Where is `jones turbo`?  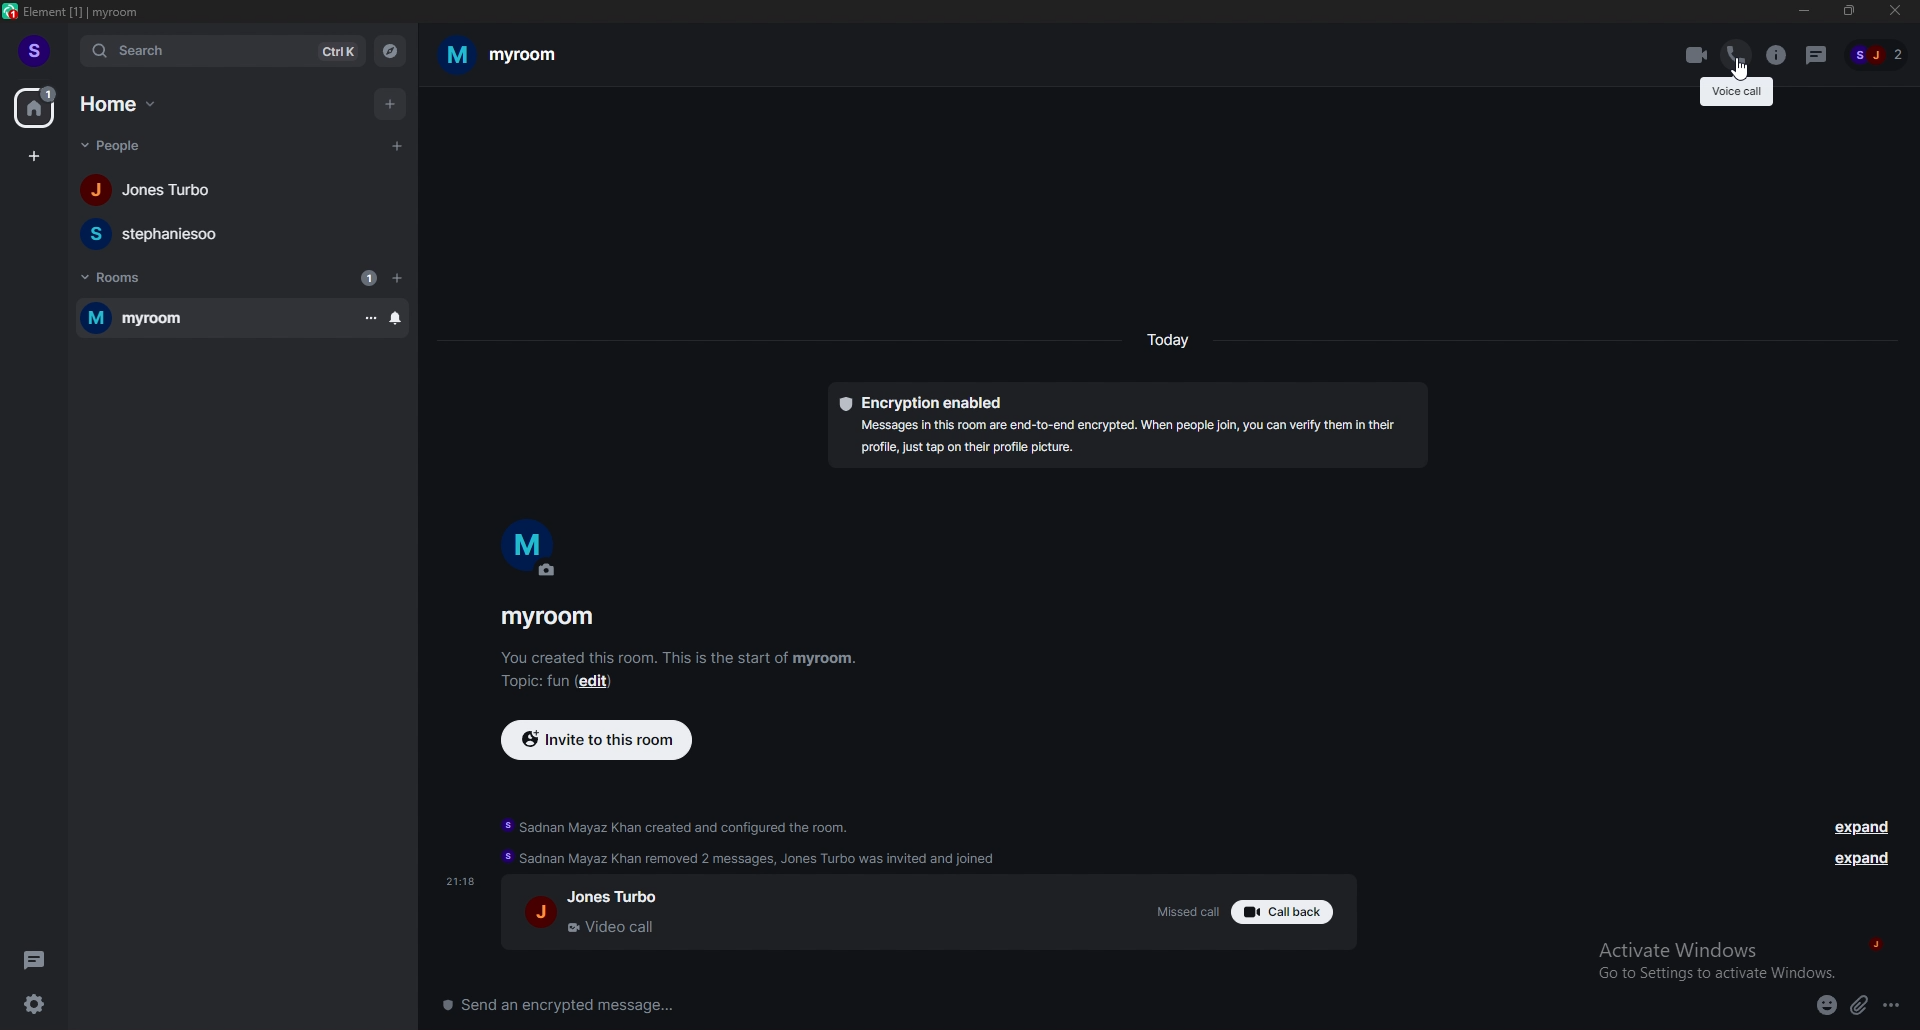
jones turbo is located at coordinates (241, 190).